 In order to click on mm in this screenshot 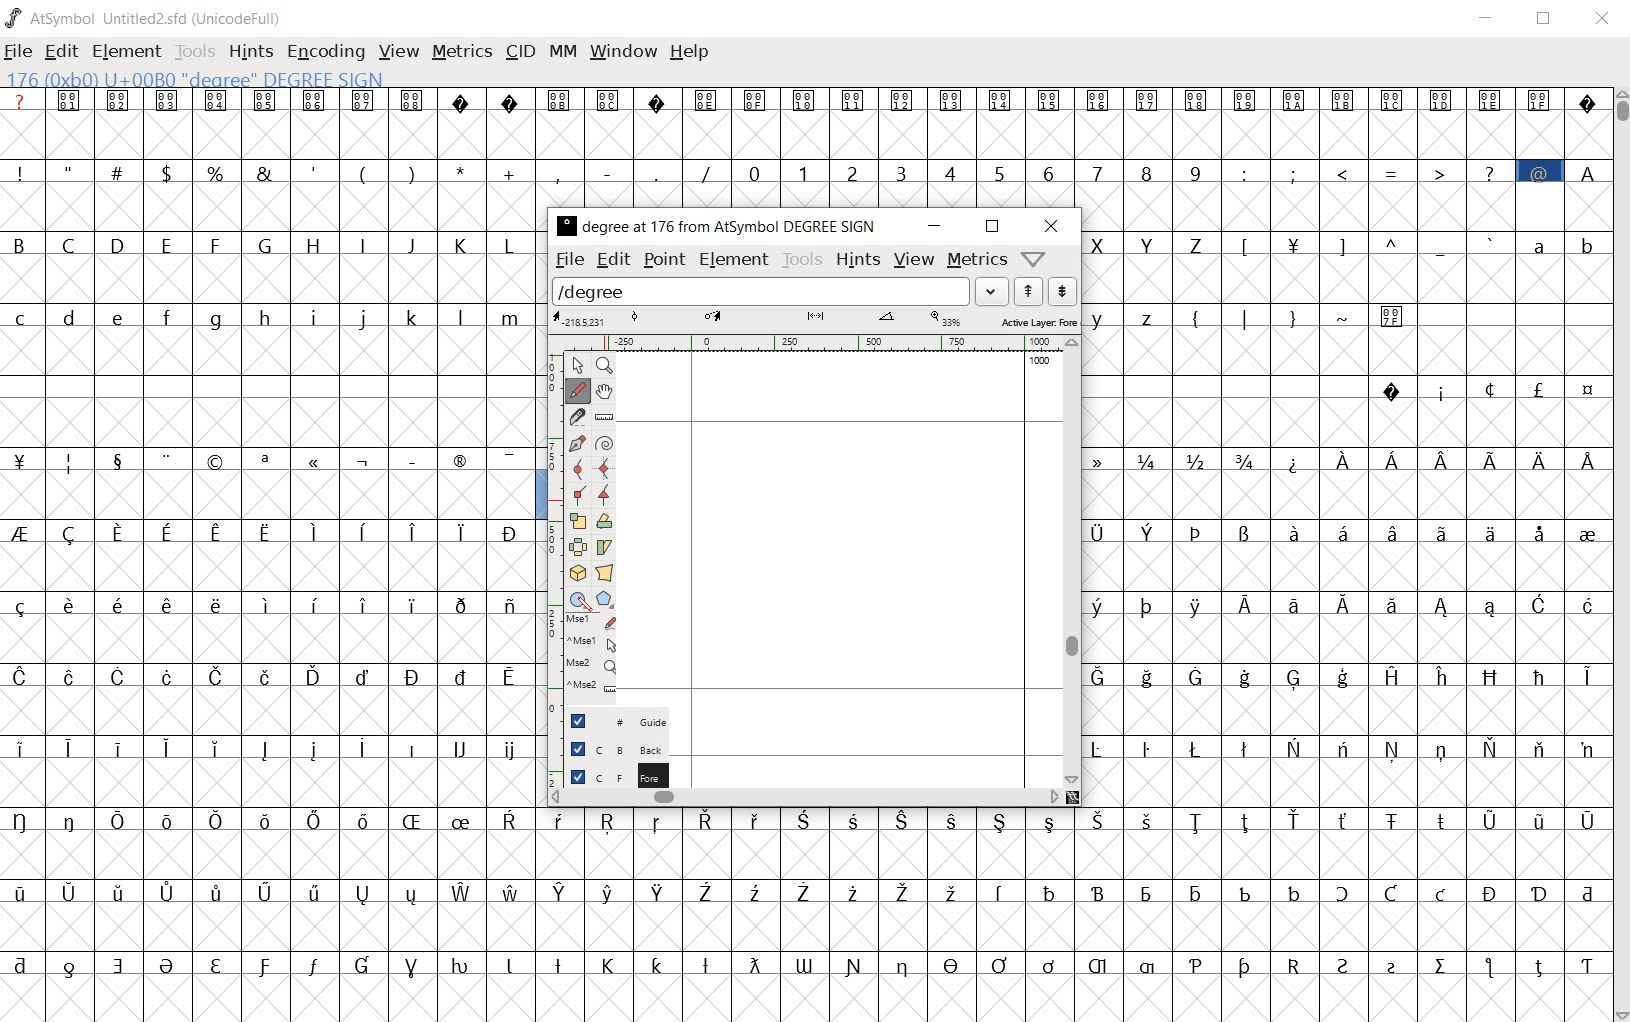, I will do `click(563, 52)`.